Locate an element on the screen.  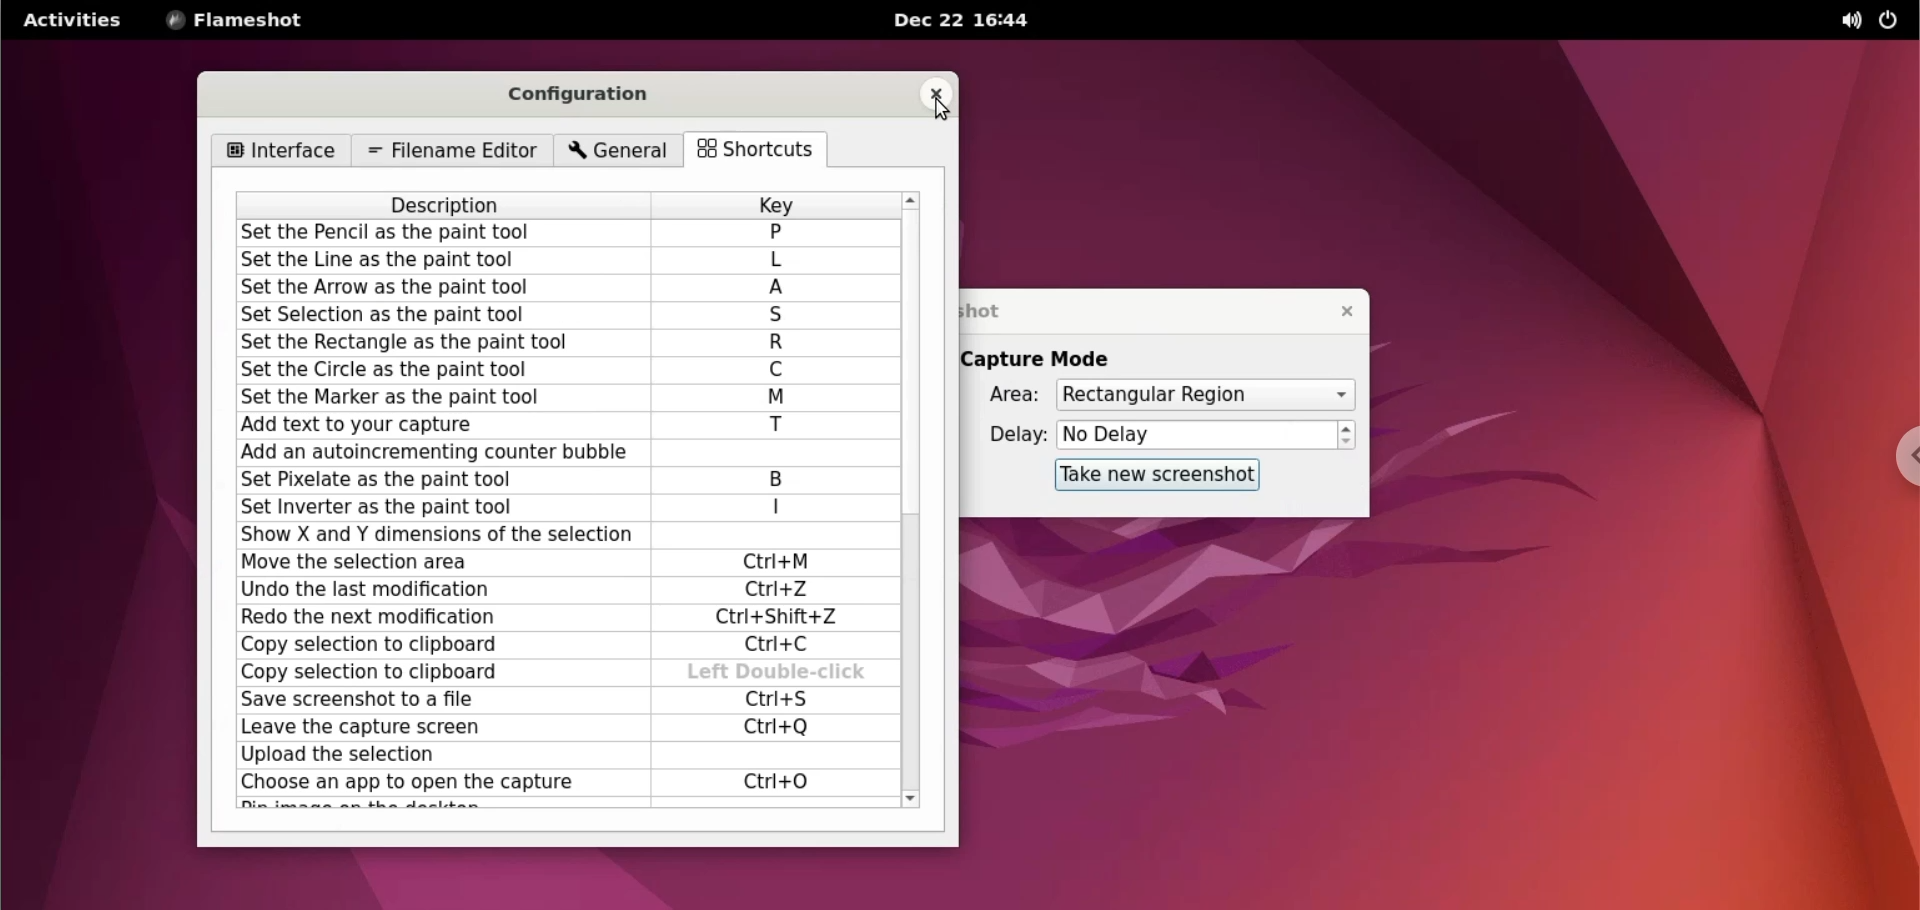
Ctrl + Q is located at coordinates (778, 726).